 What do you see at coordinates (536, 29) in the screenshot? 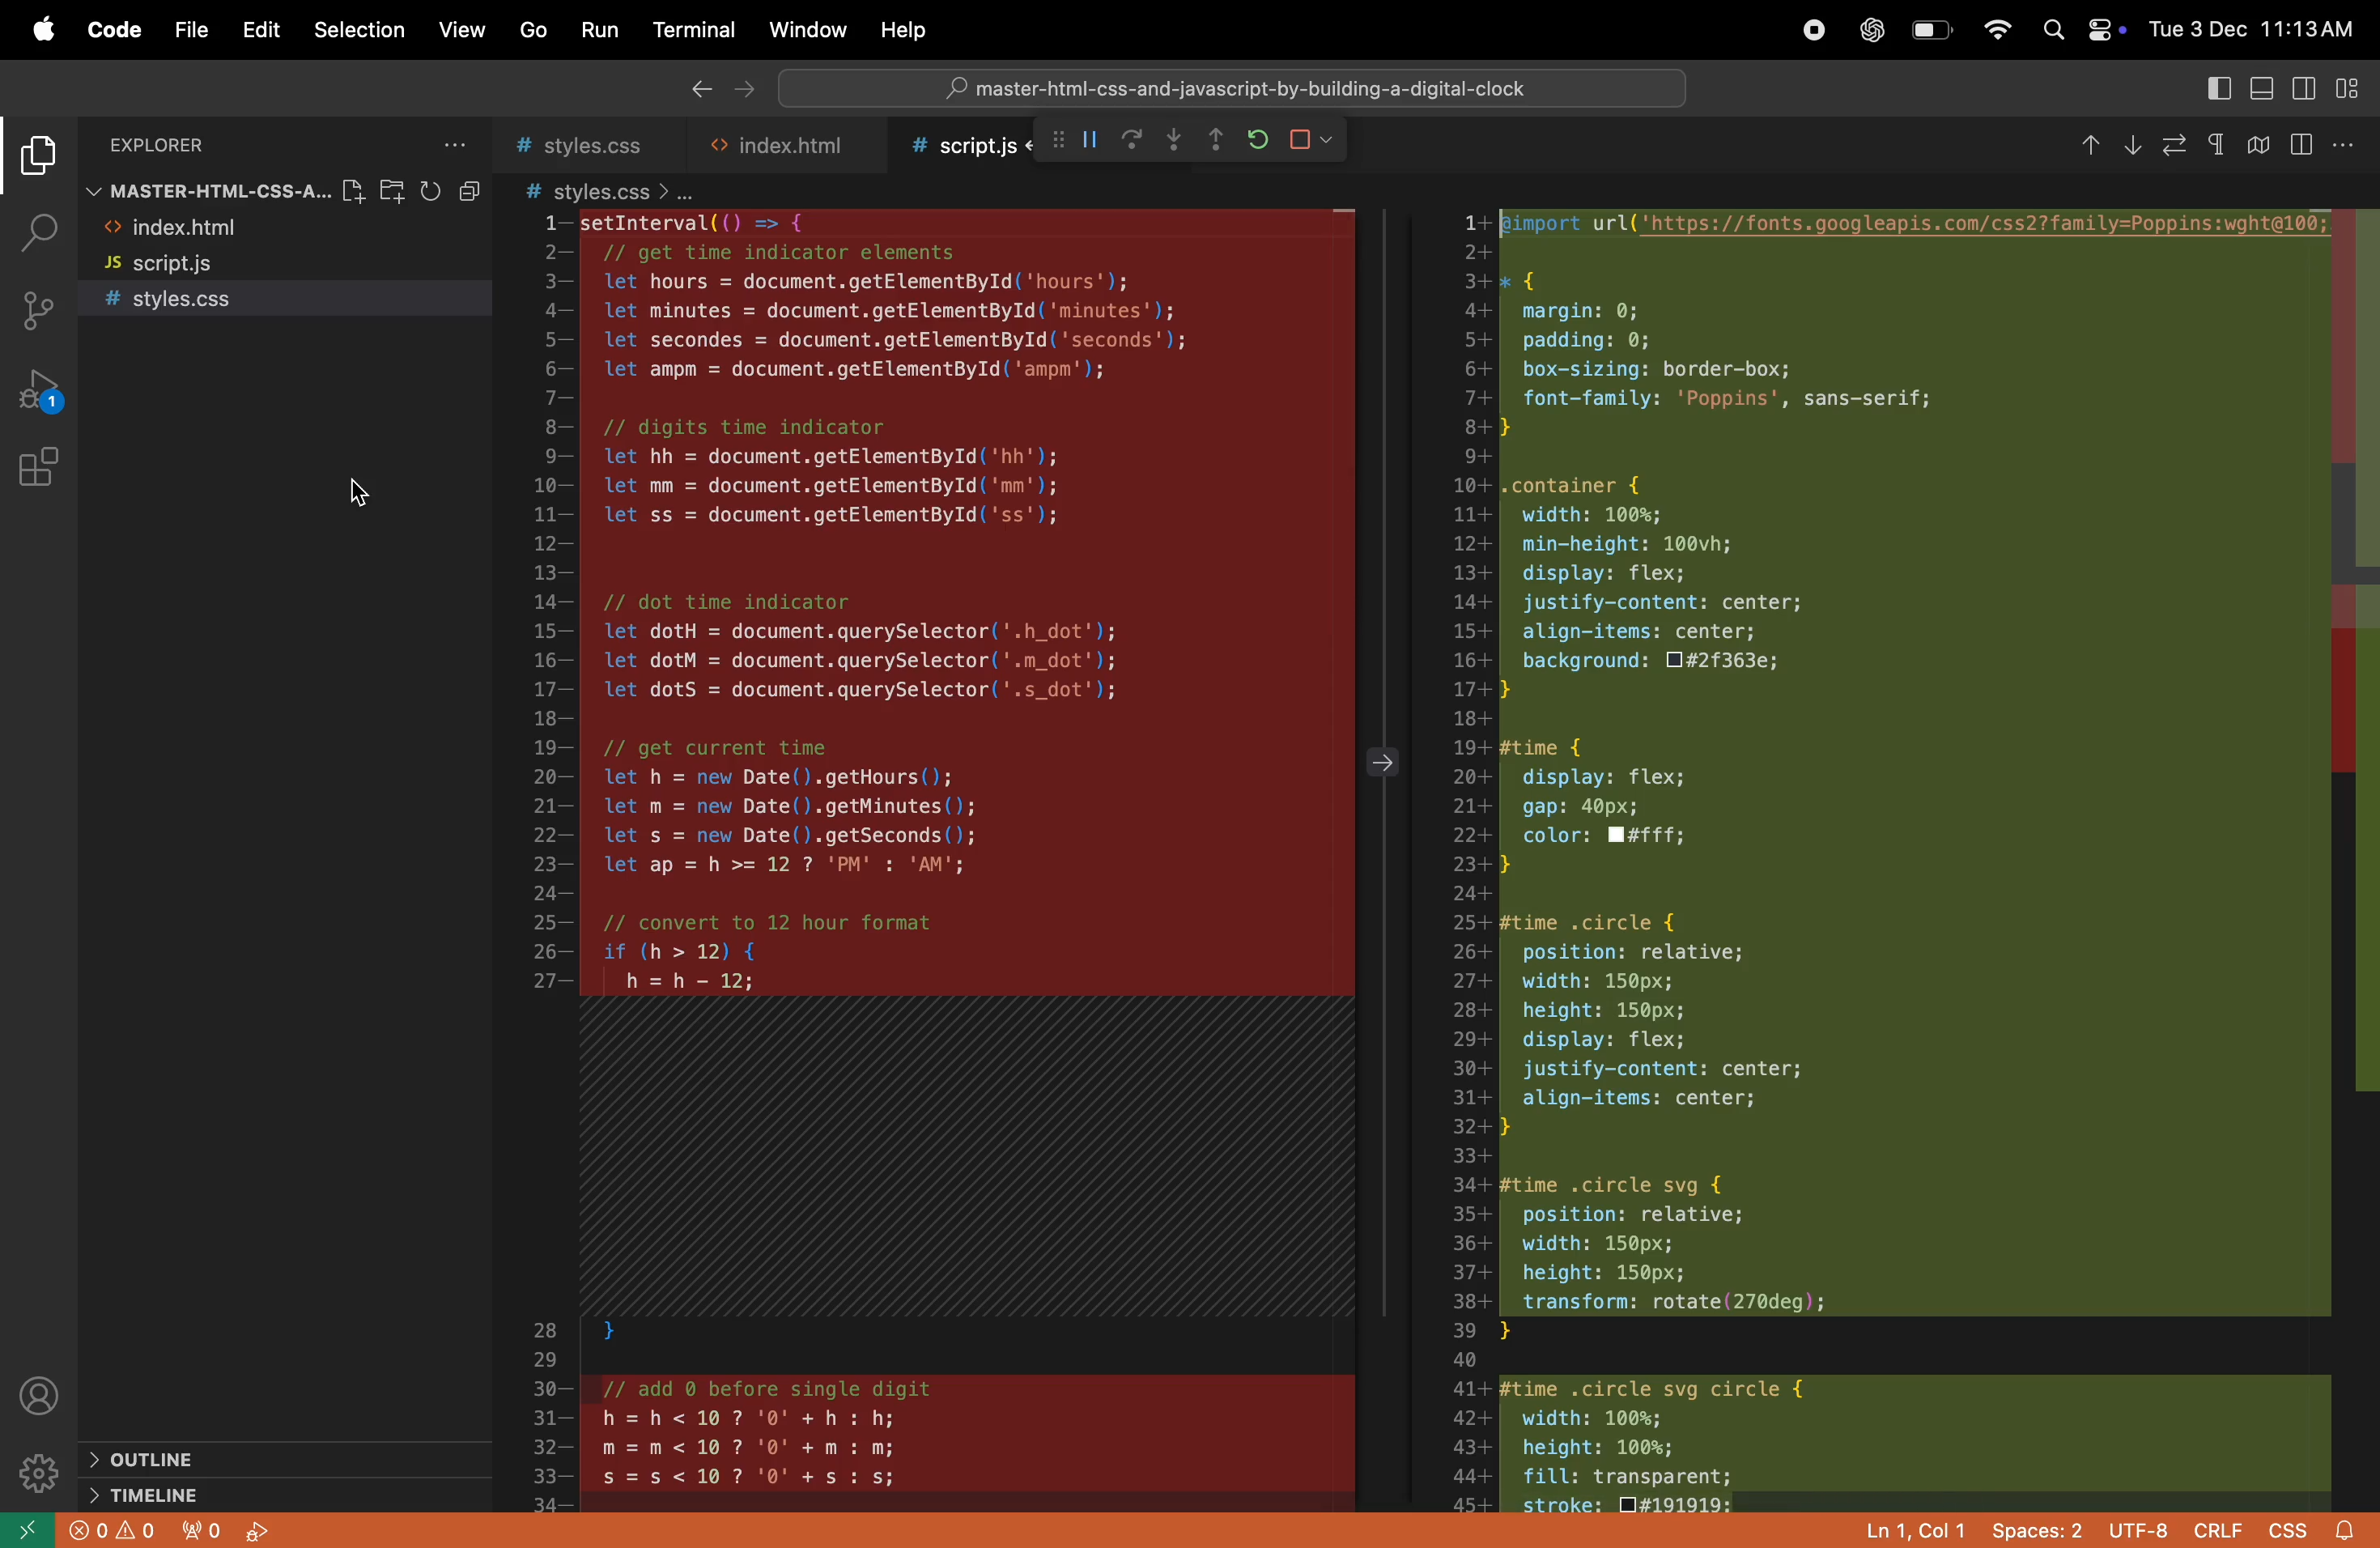
I see `go` at bounding box center [536, 29].